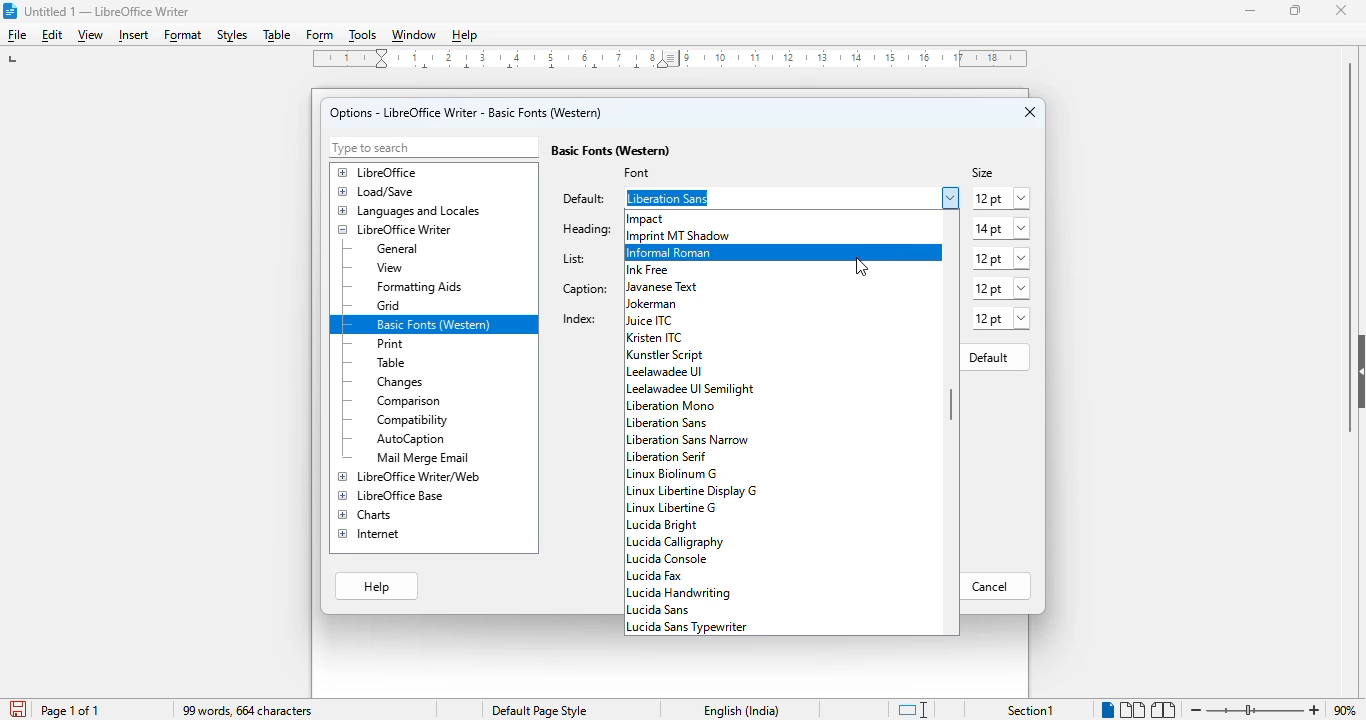  Describe the element at coordinates (611, 150) in the screenshot. I see `basic fonts (Western)` at that location.